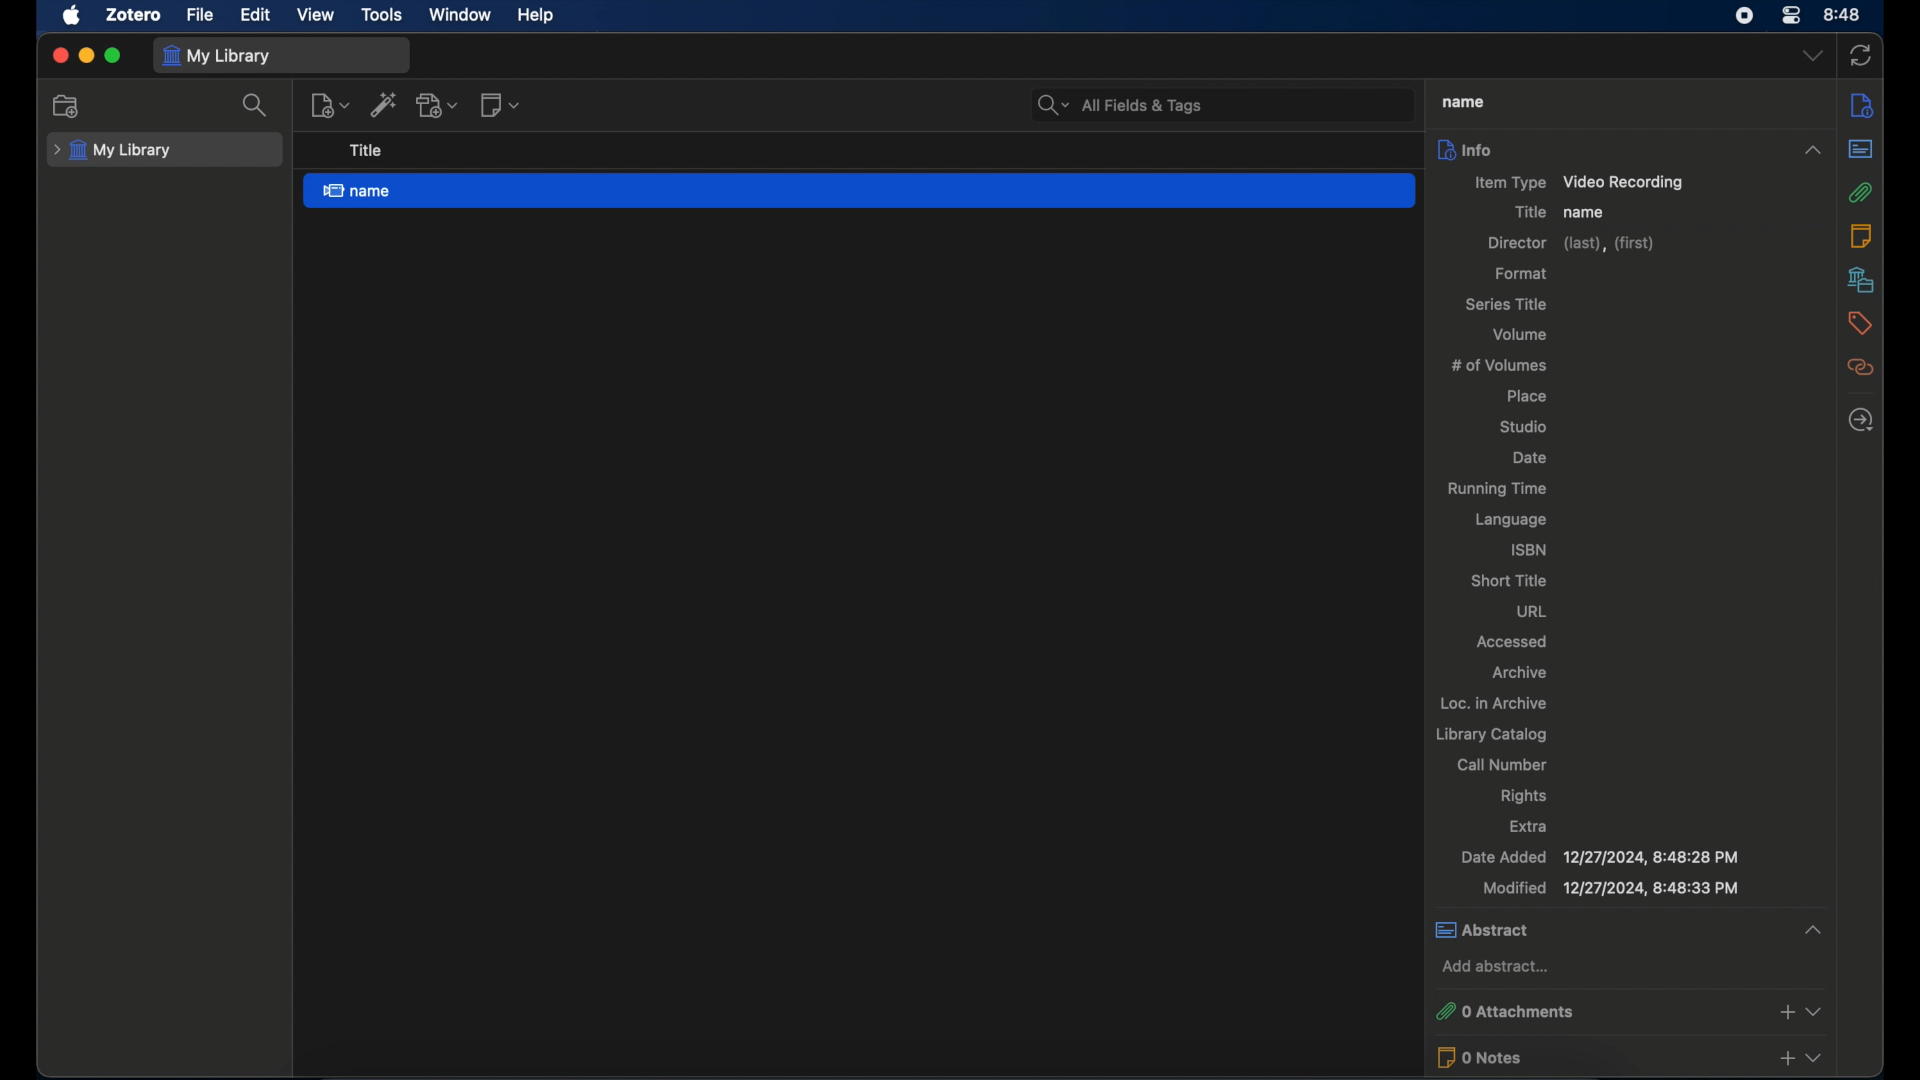 The height and width of the screenshot is (1080, 1920). I want to click on name, so click(858, 192).